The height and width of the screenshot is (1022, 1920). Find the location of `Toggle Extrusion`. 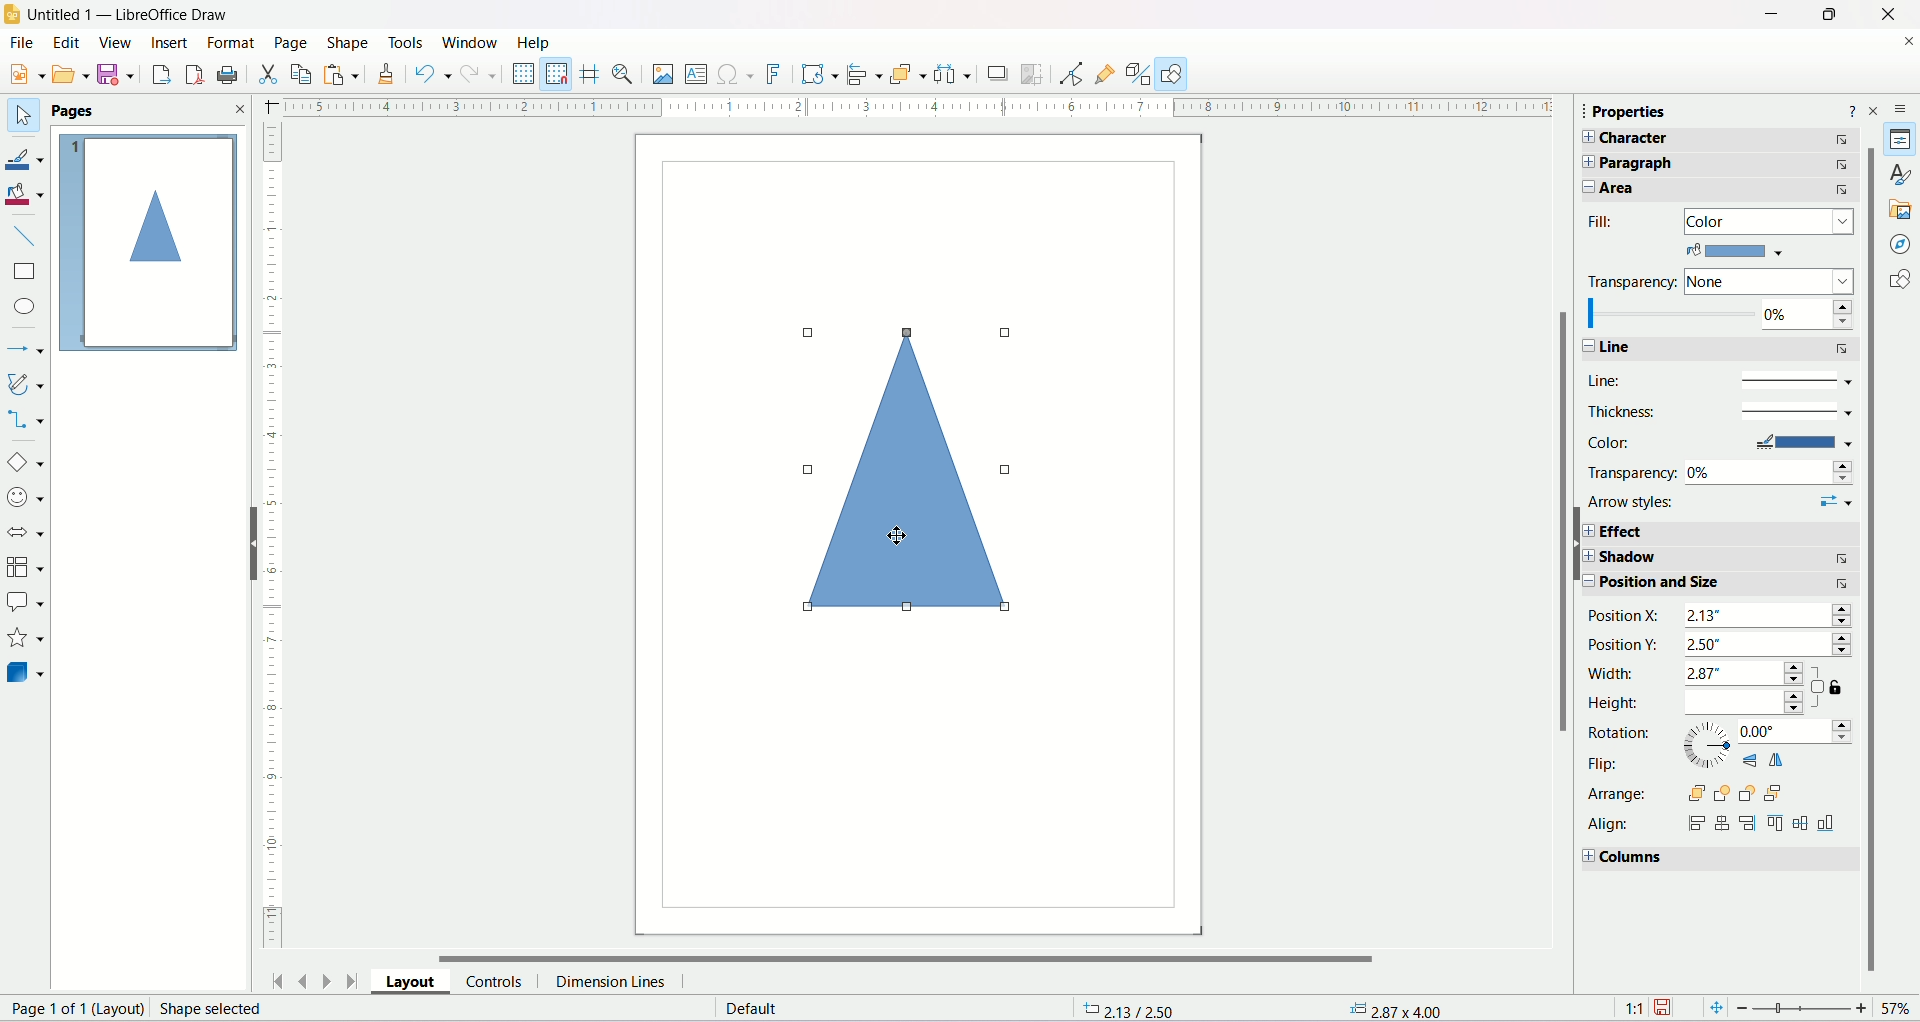

Toggle Extrusion is located at coordinates (1139, 72).